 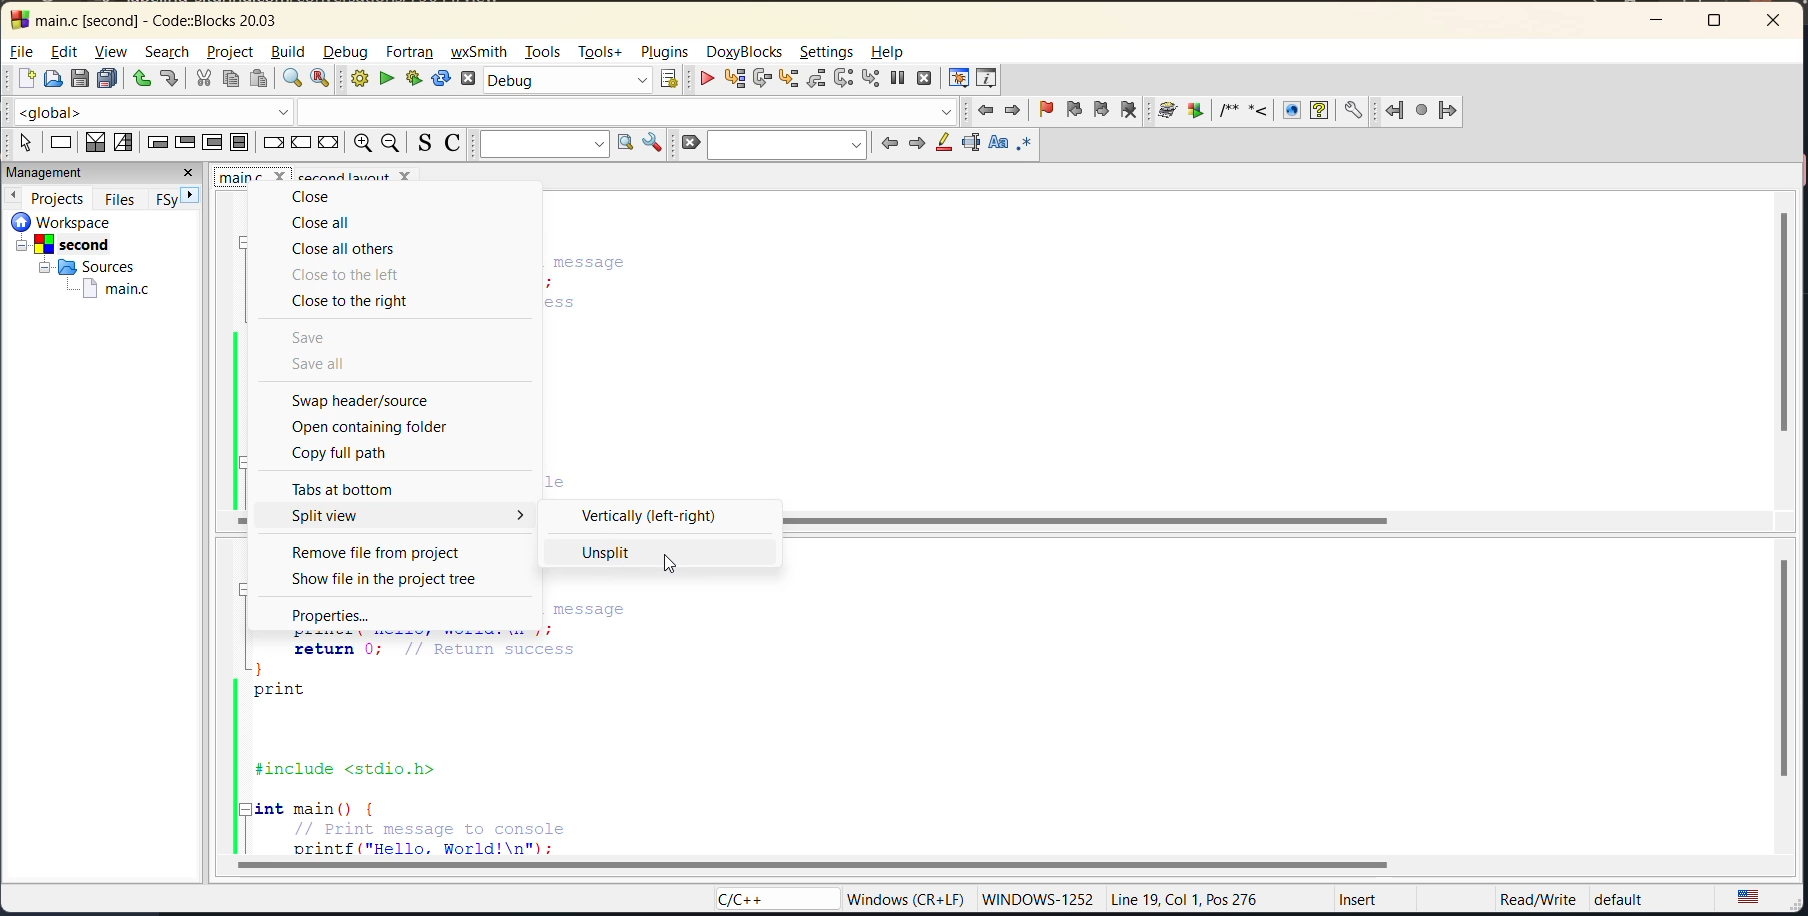 What do you see at coordinates (380, 427) in the screenshot?
I see `open containing folder` at bounding box center [380, 427].